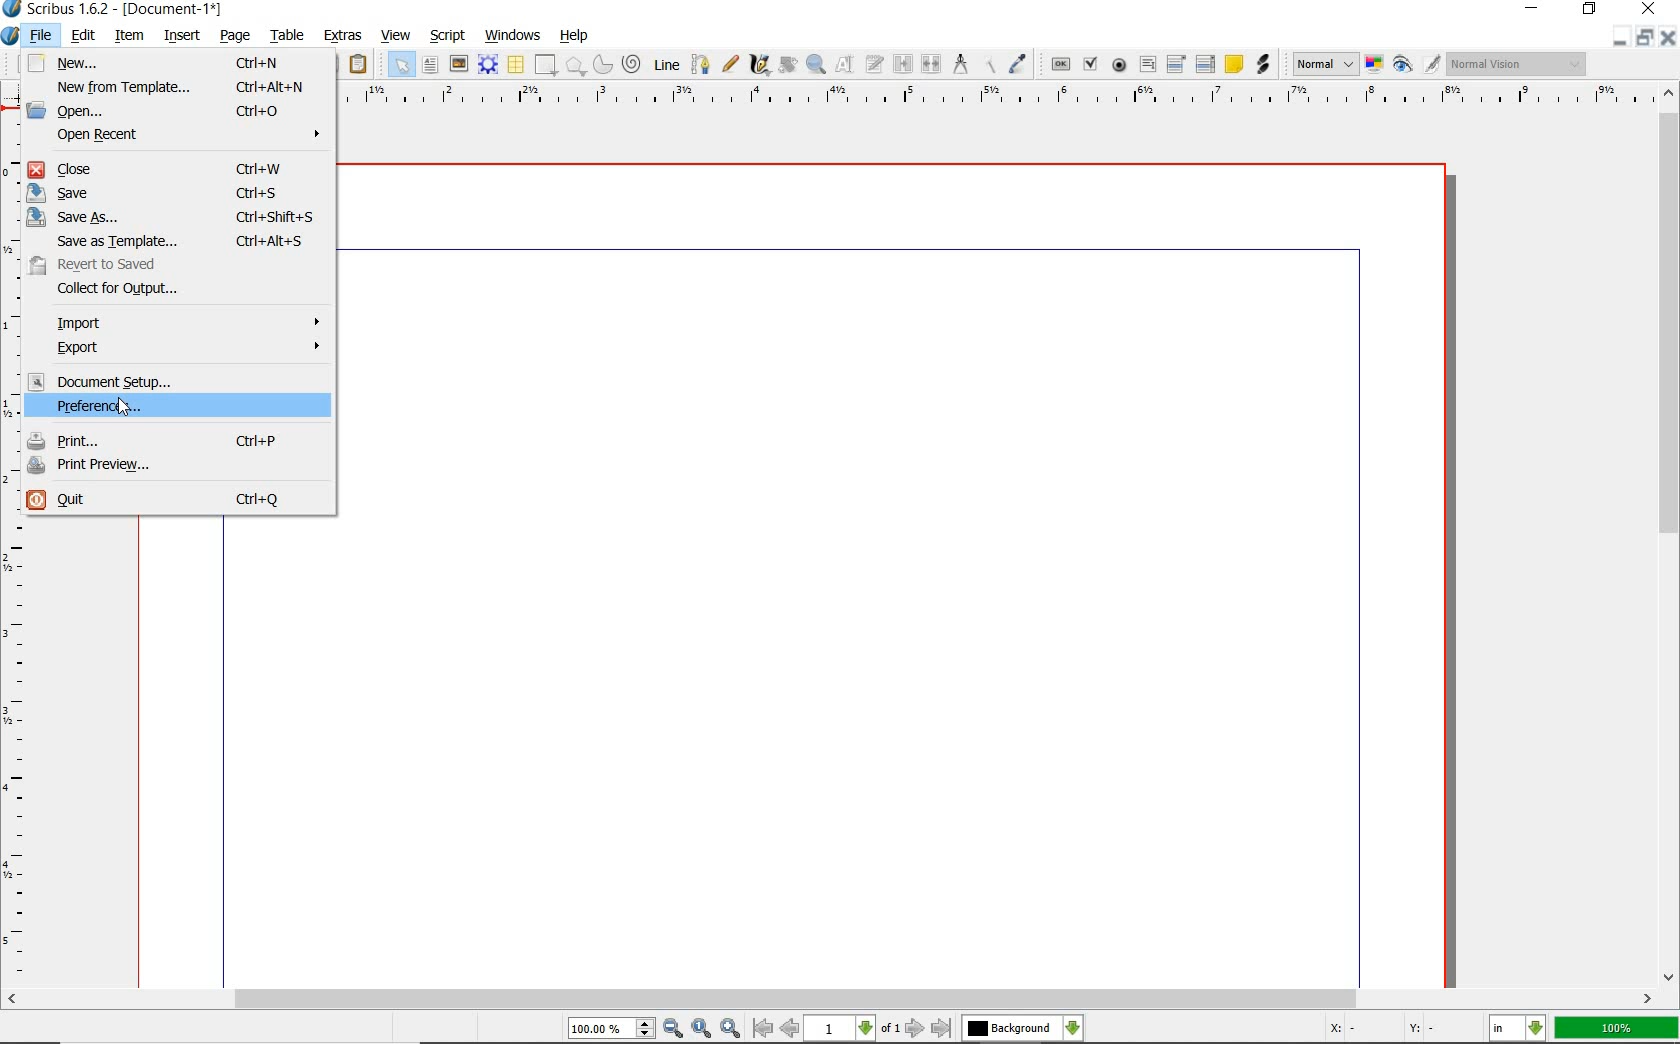 The height and width of the screenshot is (1044, 1680). I want to click on REVERT TO SEND, so click(155, 265).